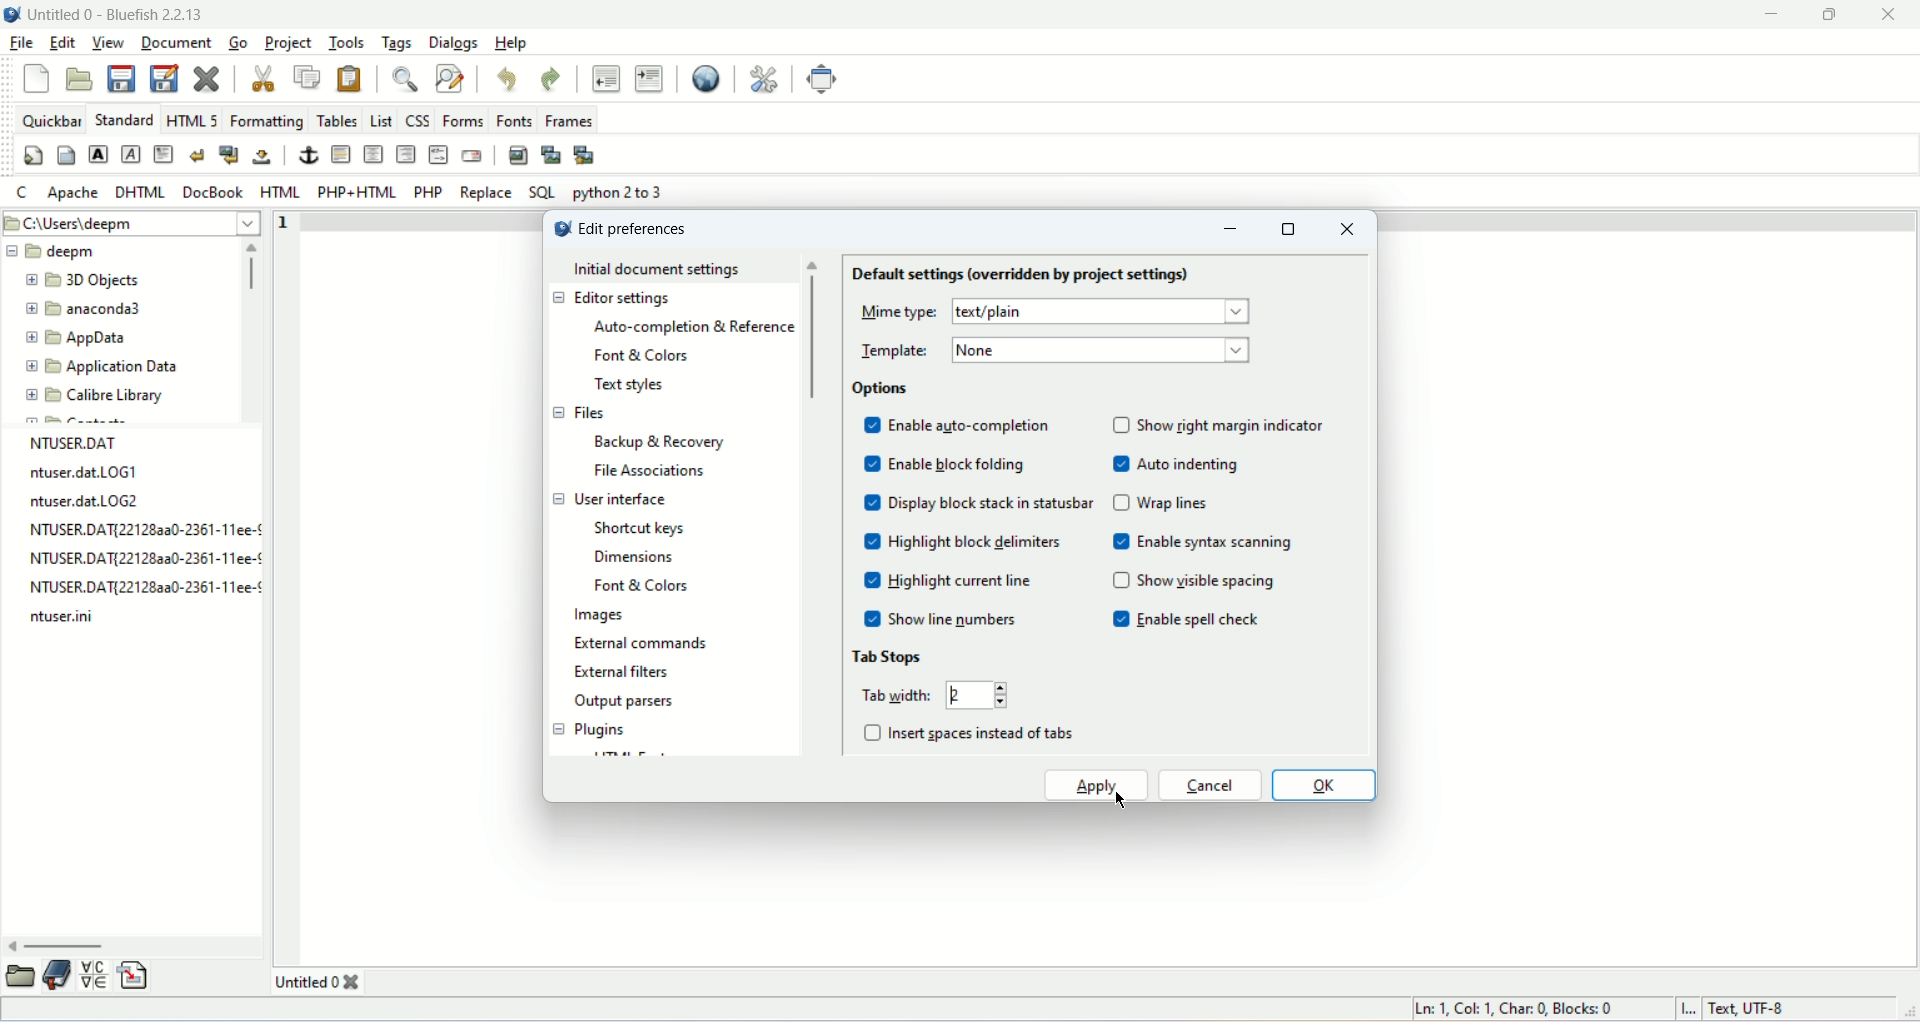 This screenshot has width=1920, height=1022. I want to click on check box, so click(867, 520).